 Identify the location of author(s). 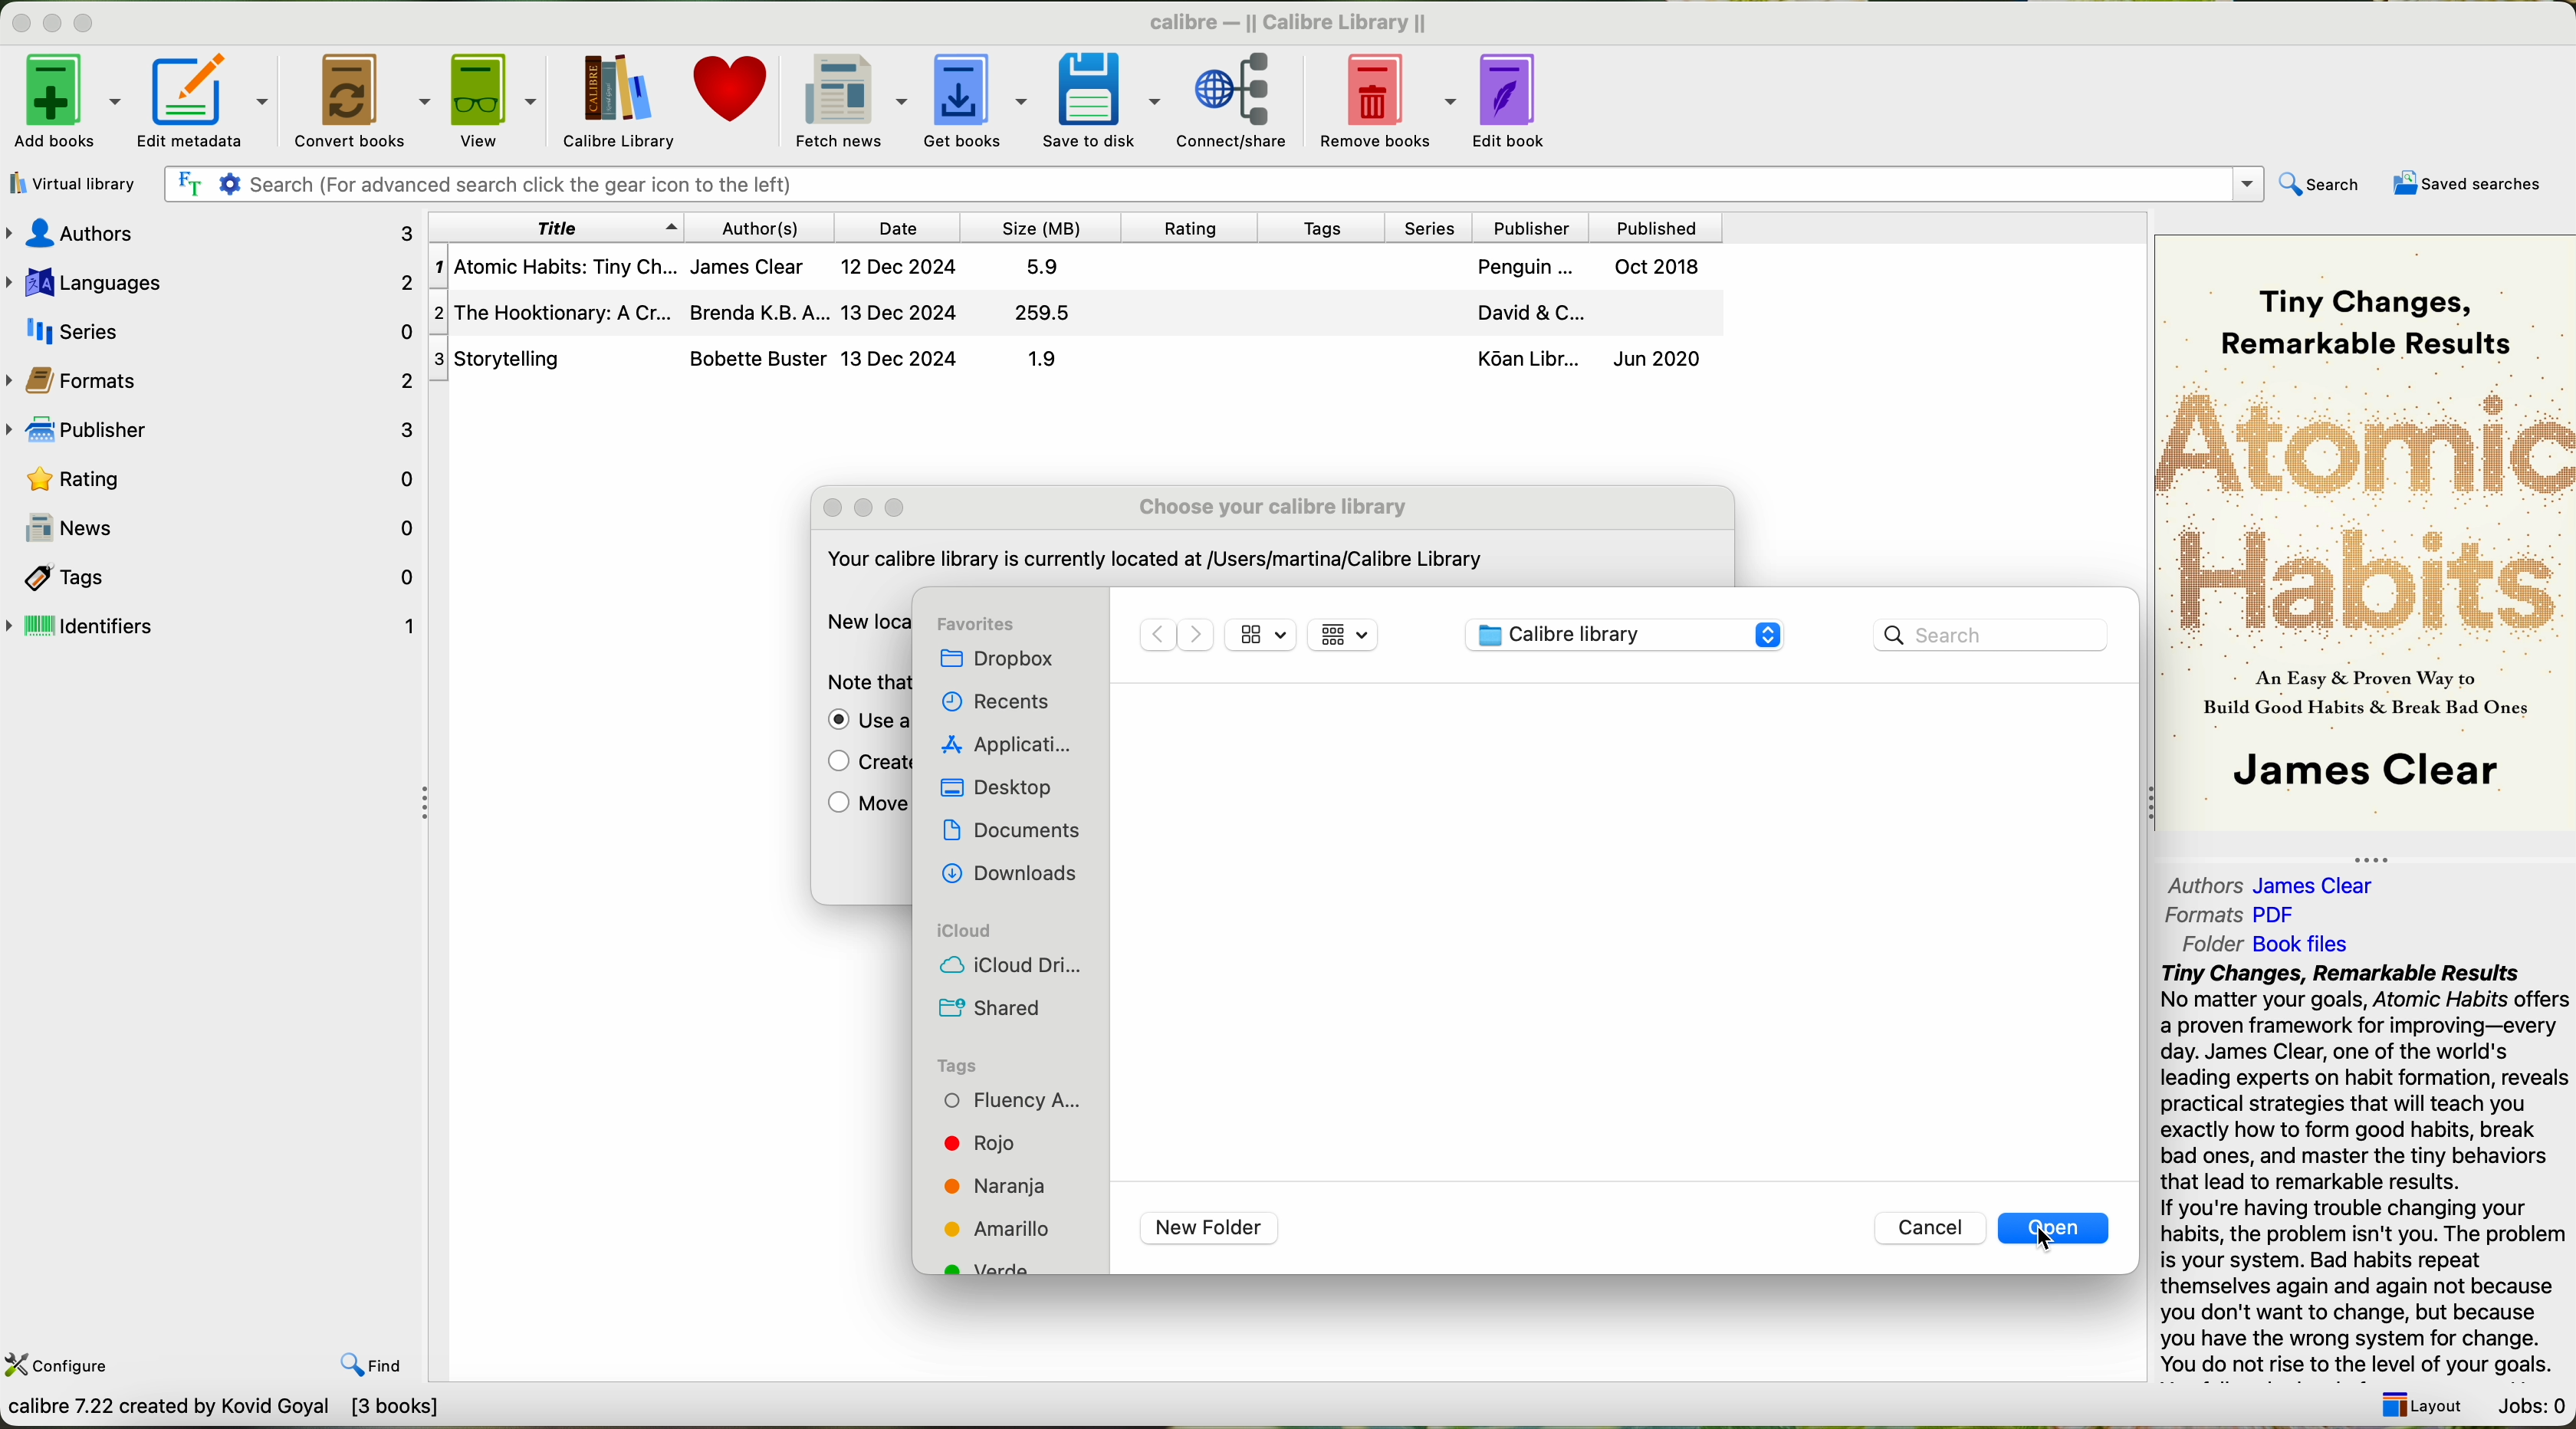
(761, 228).